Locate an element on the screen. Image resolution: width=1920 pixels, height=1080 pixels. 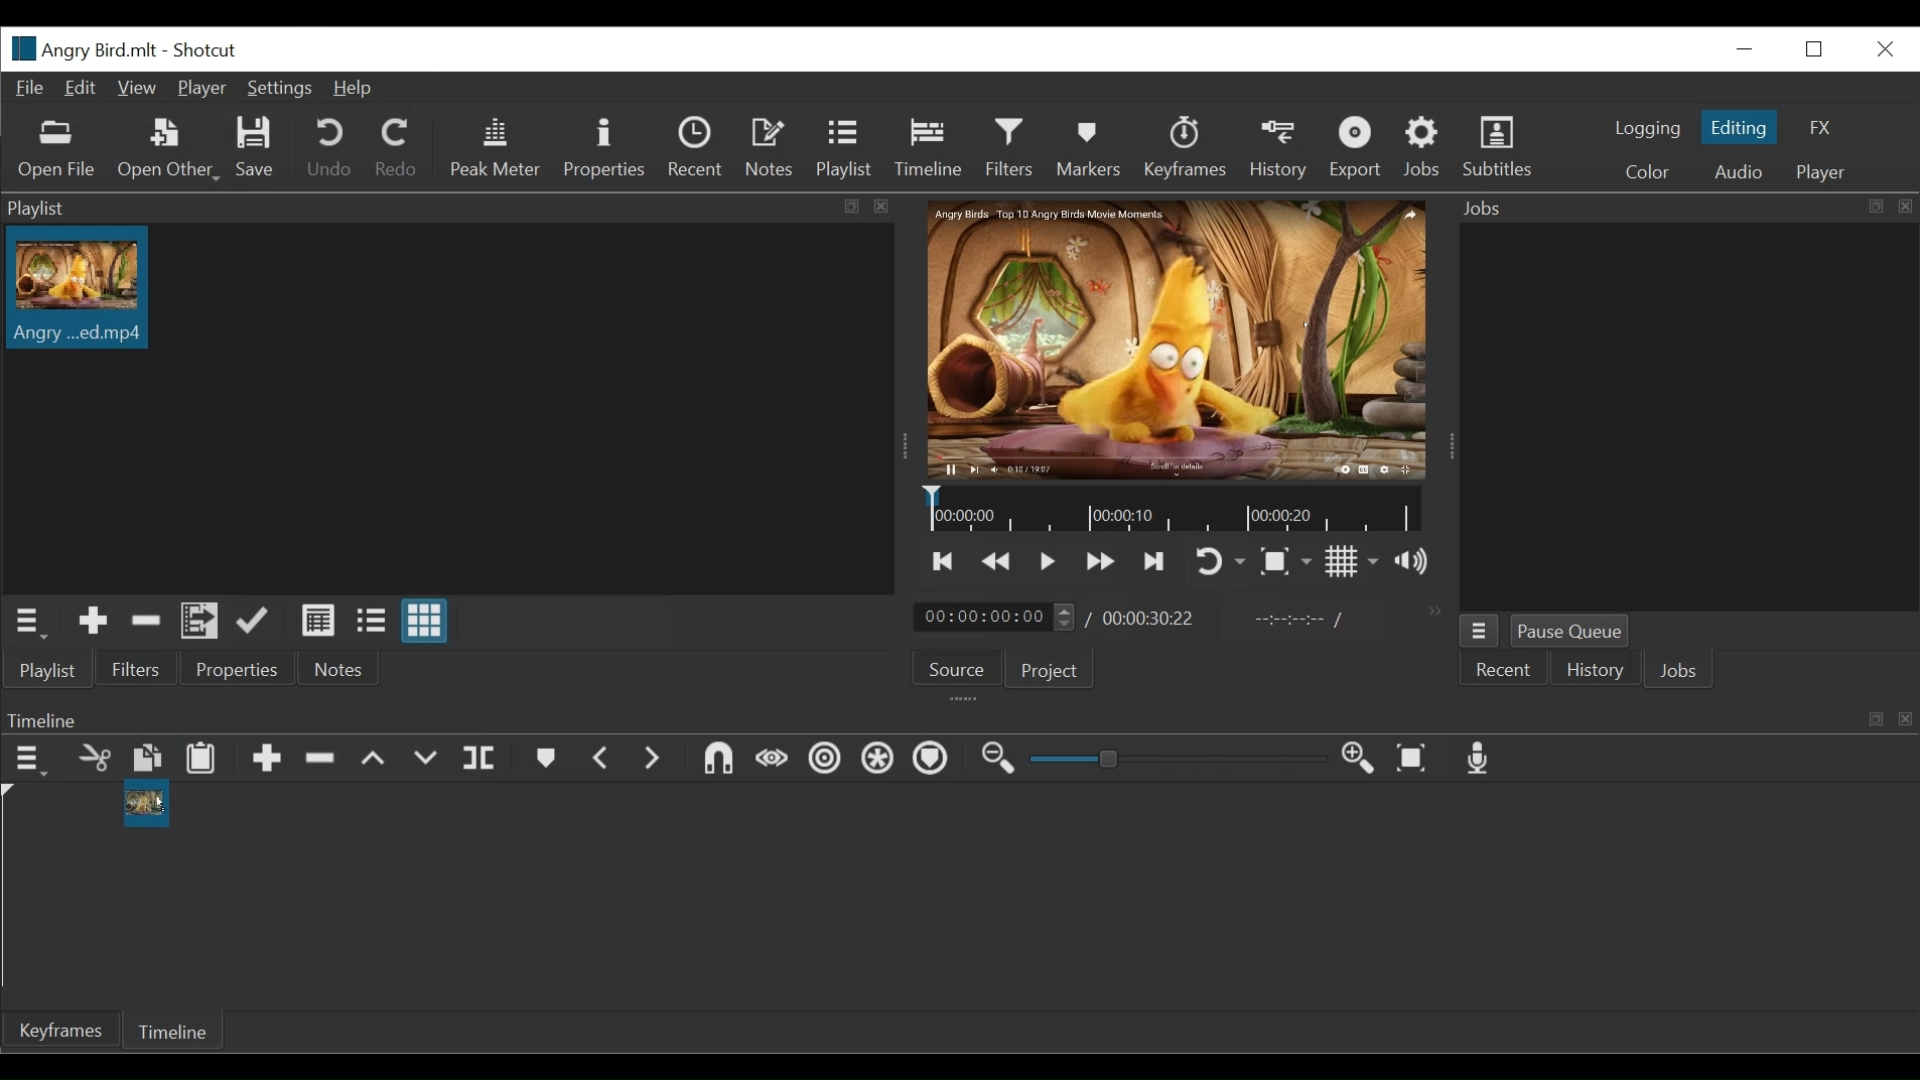
Update is located at coordinates (253, 620).